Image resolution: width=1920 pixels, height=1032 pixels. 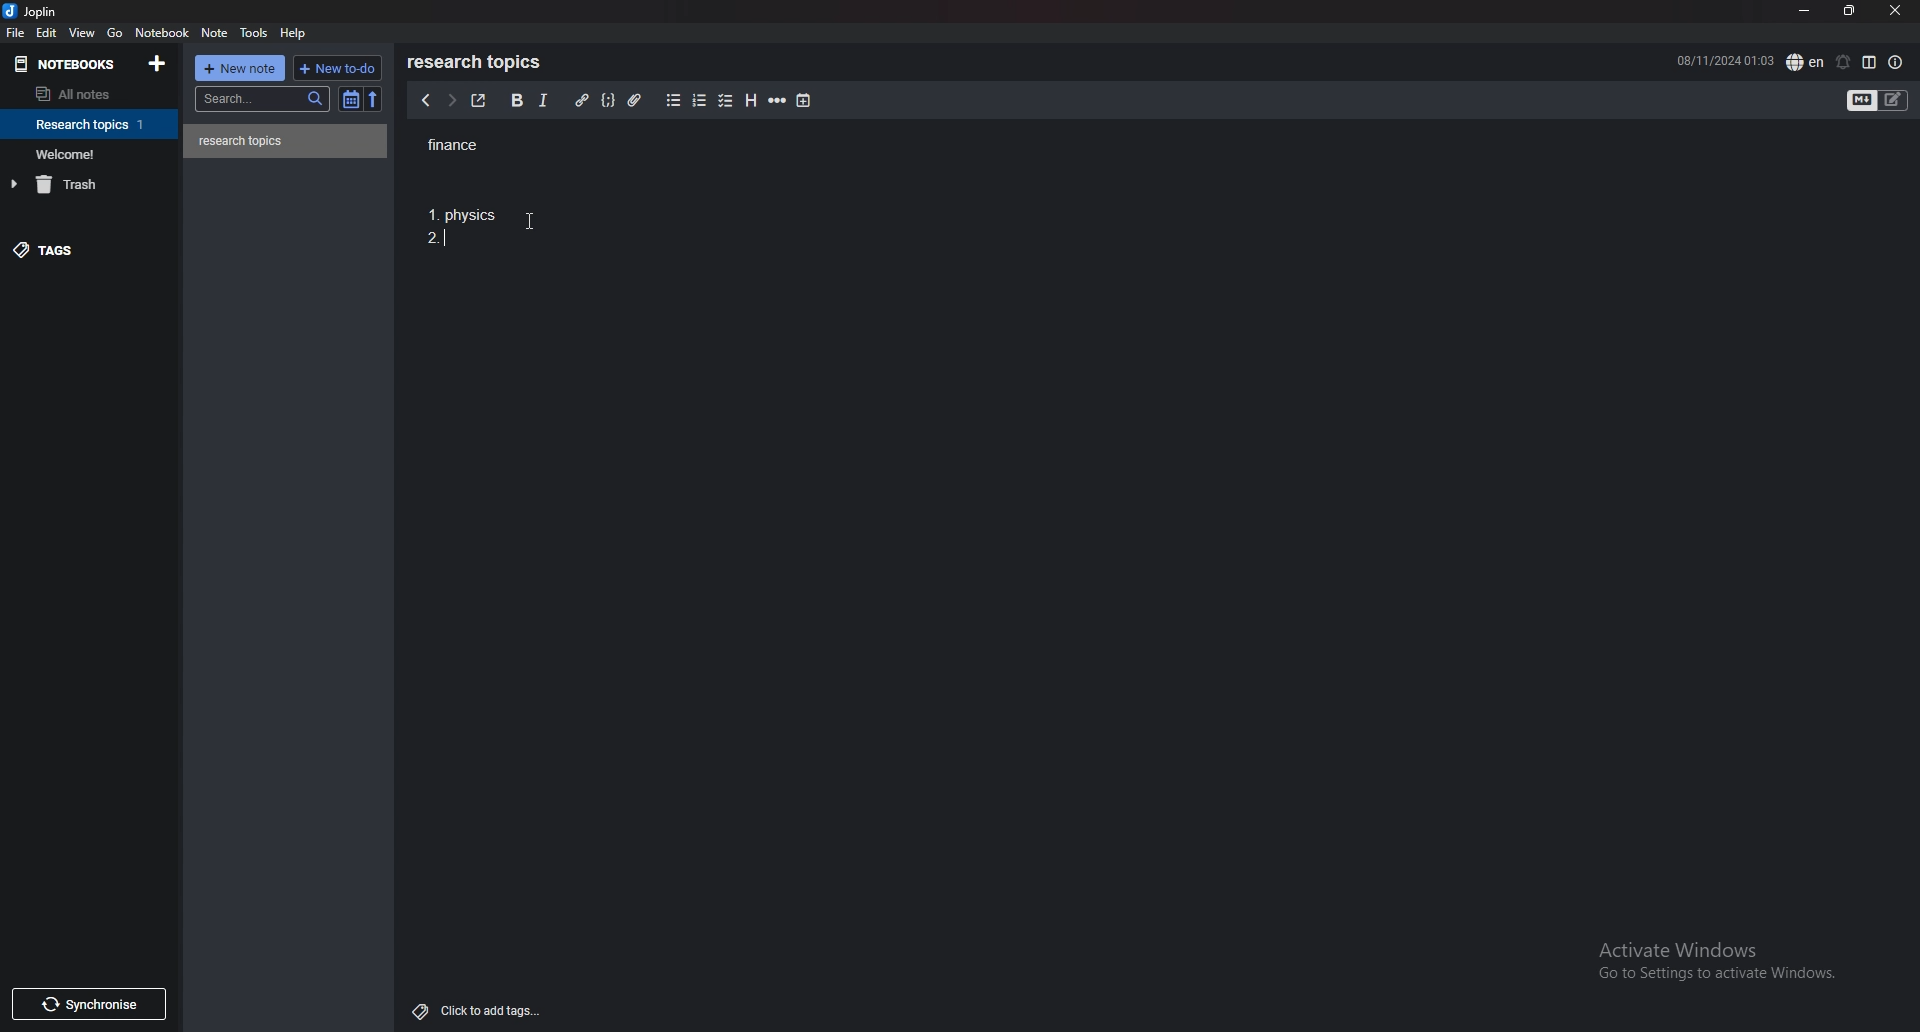 I want to click on joplin, so click(x=32, y=13).